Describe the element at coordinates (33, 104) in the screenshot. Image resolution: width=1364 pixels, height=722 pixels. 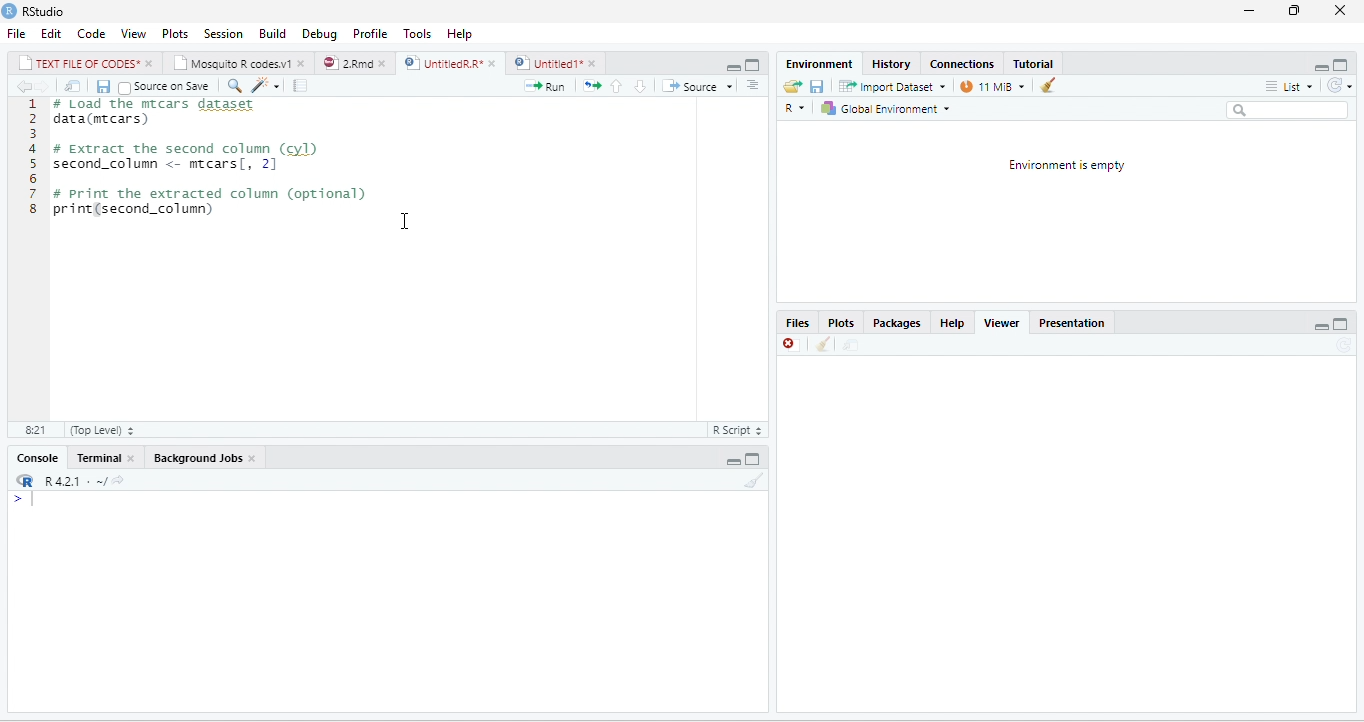
I see `1` at that location.